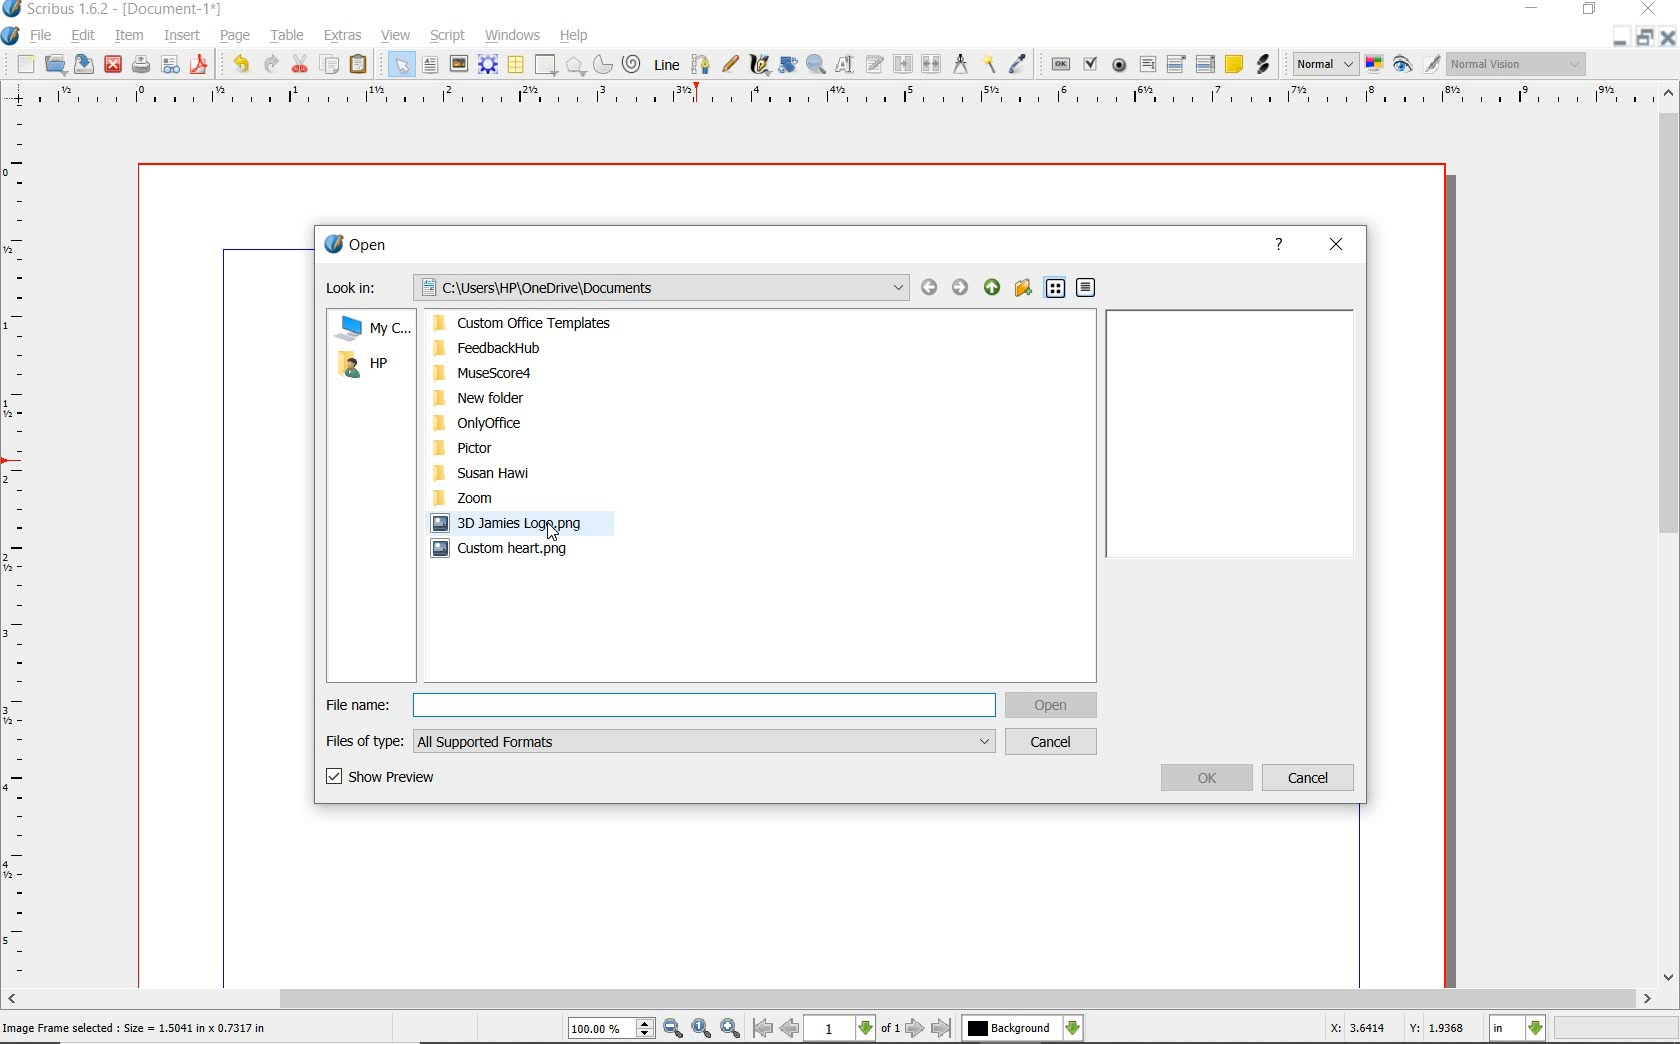 The height and width of the screenshot is (1044, 1680). Describe the element at coordinates (240, 64) in the screenshot. I see `undo` at that location.